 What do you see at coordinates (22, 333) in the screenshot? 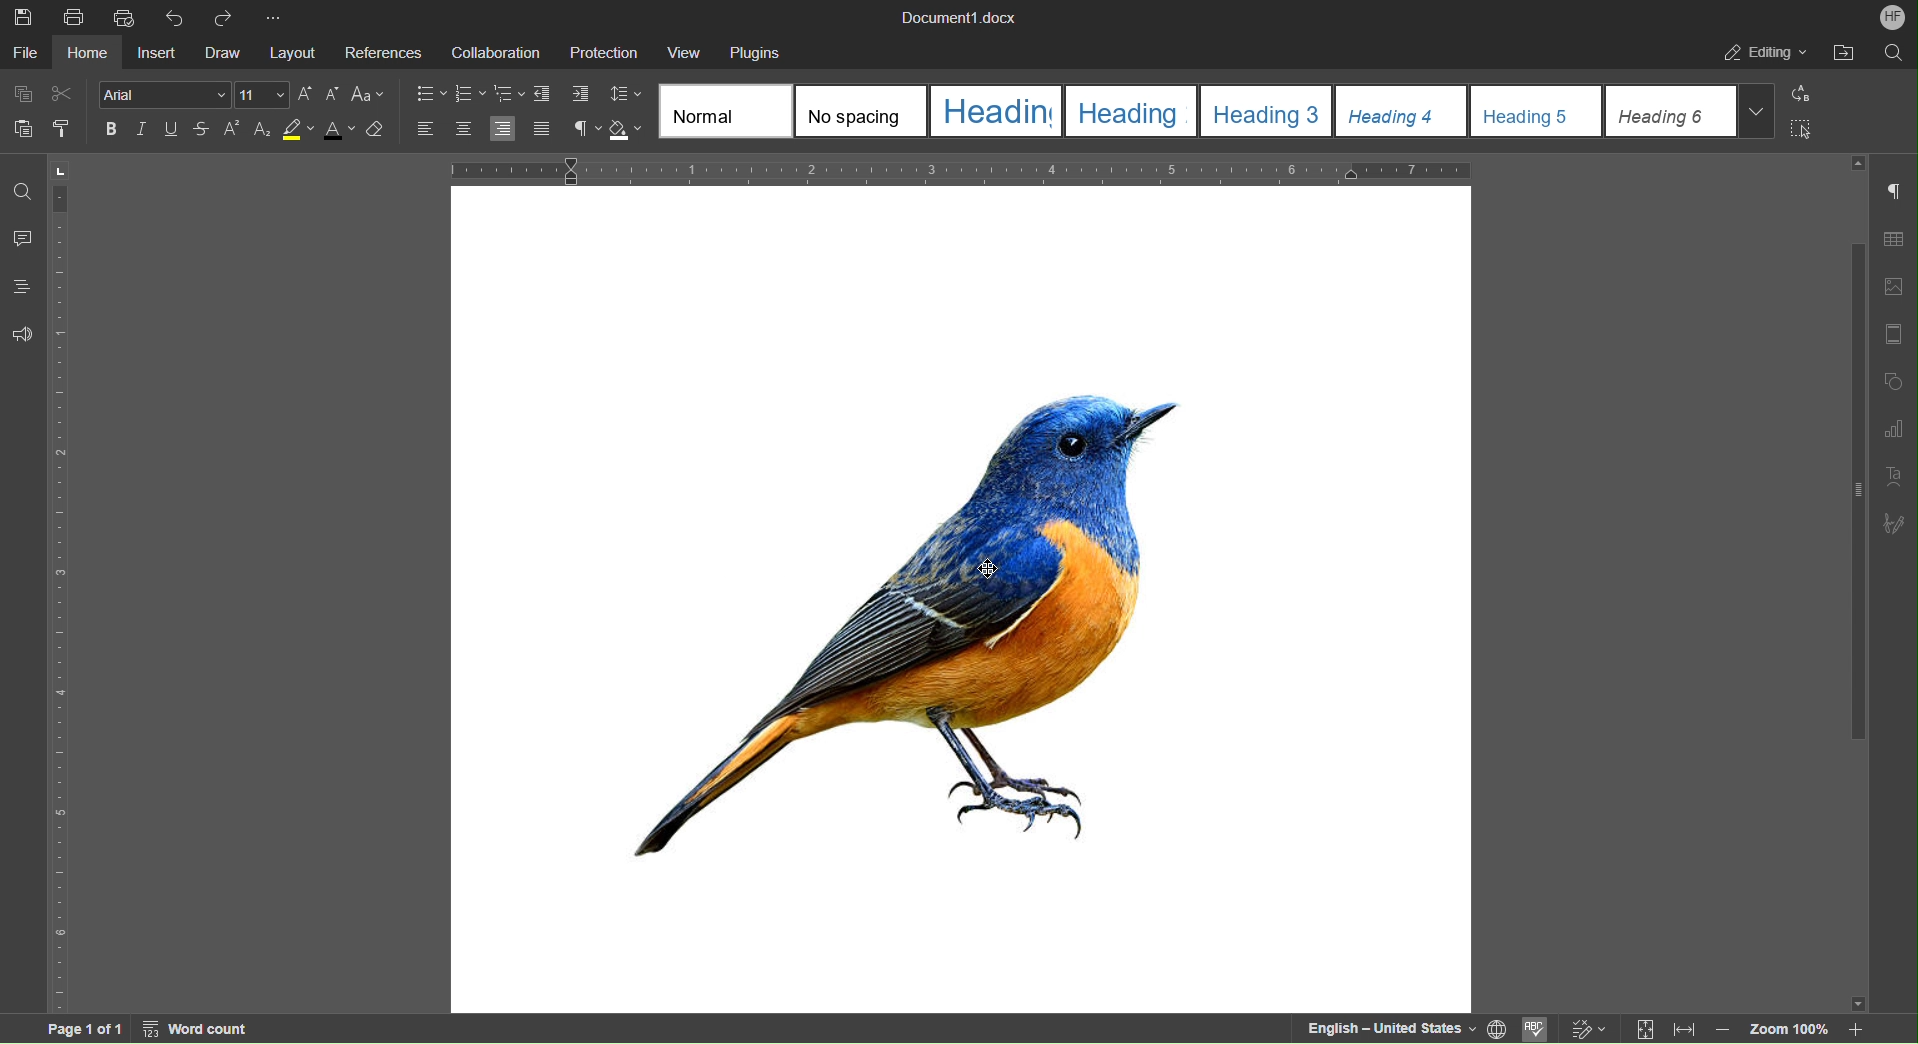
I see `Feedback and Support` at bounding box center [22, 333].